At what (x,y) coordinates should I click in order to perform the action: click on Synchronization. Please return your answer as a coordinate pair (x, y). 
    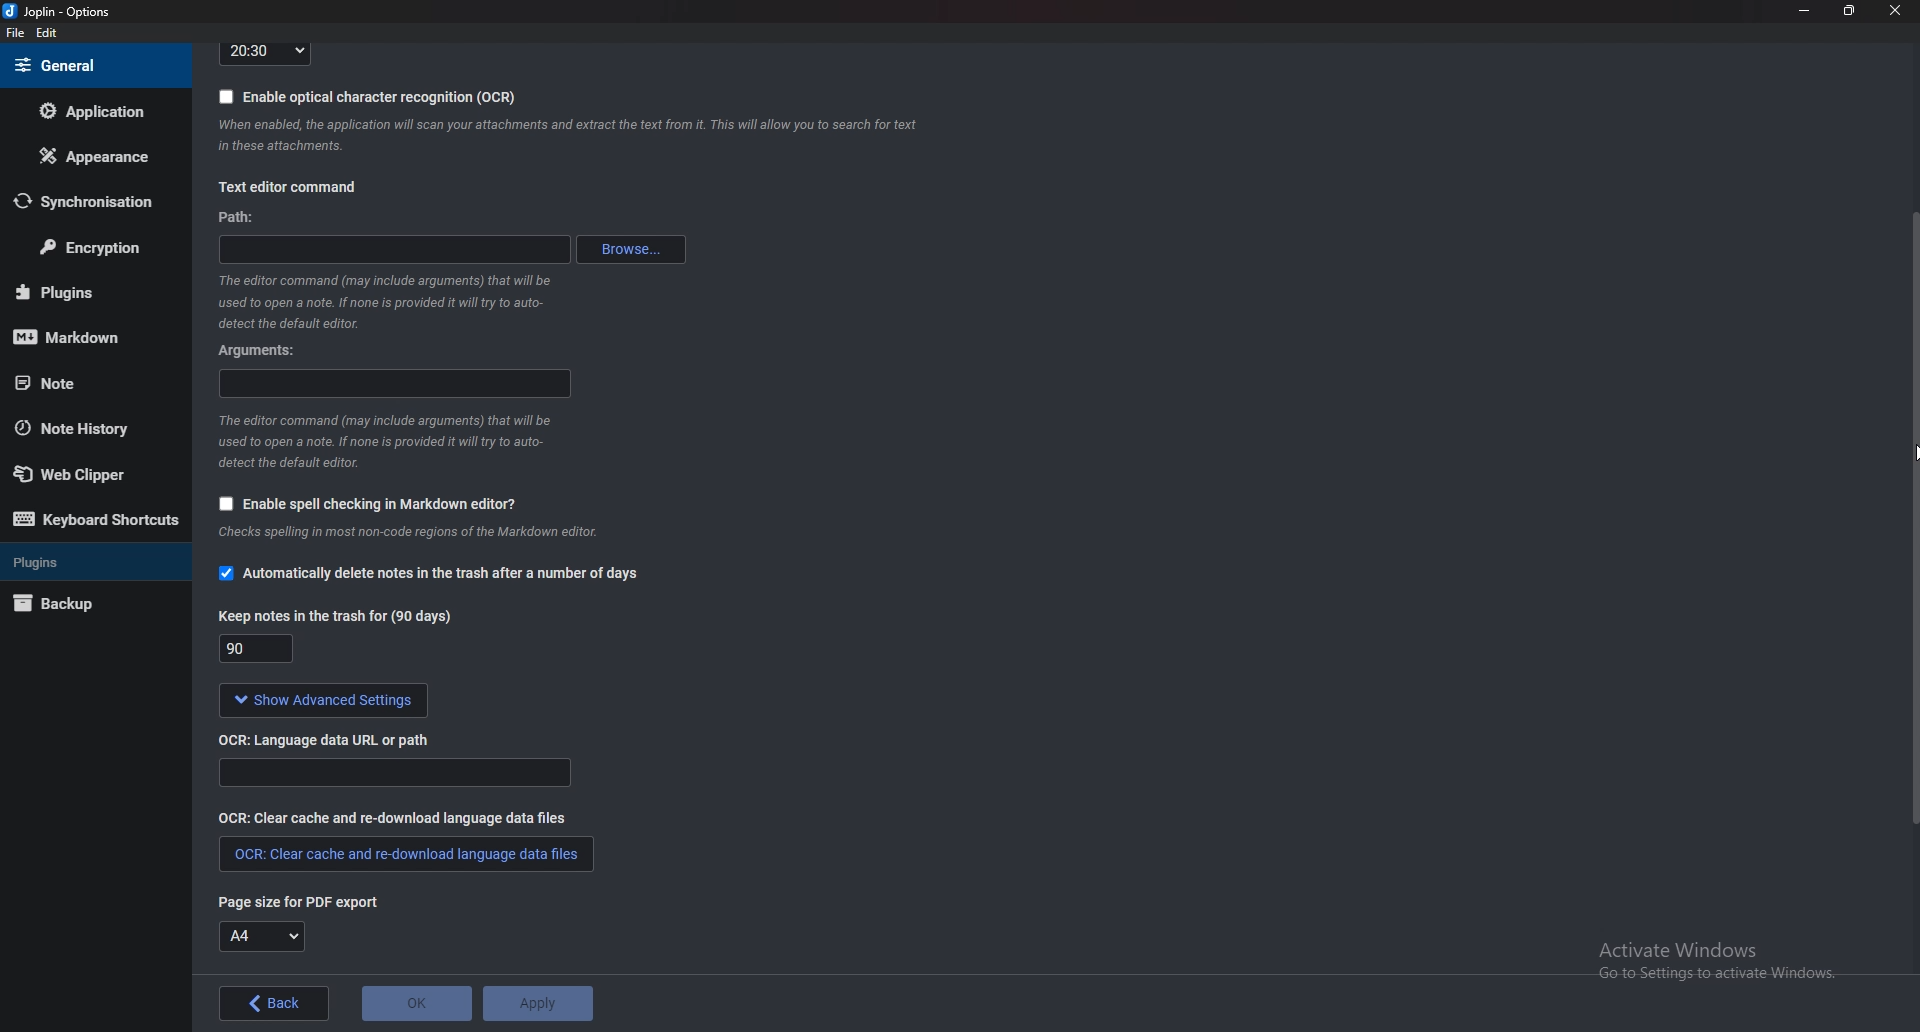
    Looking at the image, I should click on (84, 202).